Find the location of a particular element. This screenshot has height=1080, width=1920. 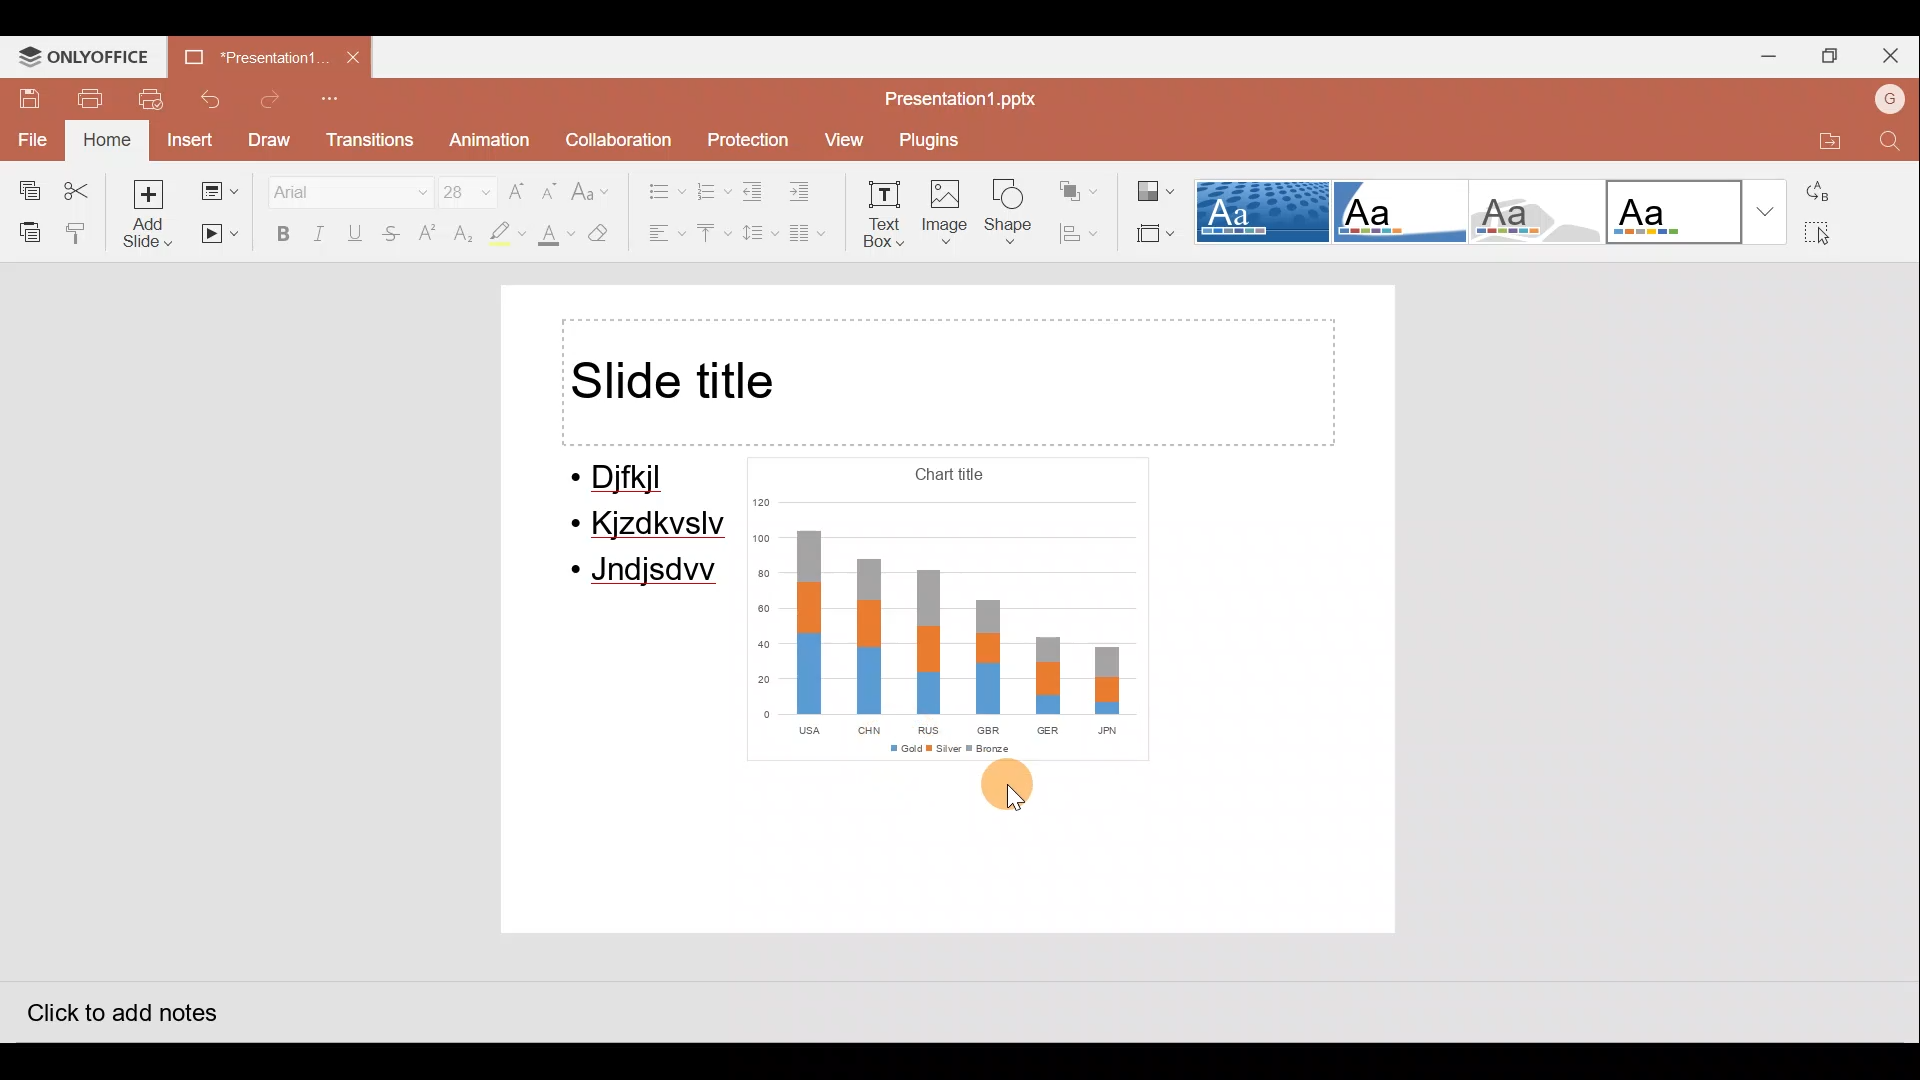

Font size is located at coordinates (456, 187).